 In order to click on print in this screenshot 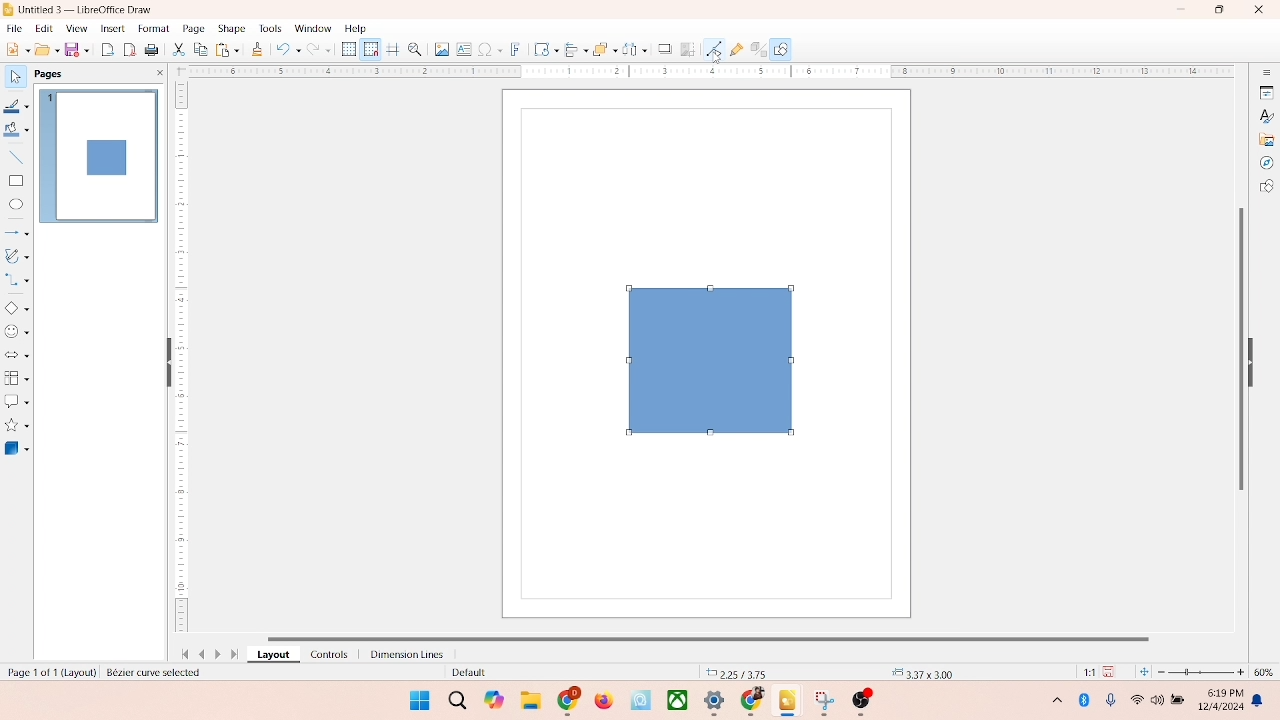, I will do `click(226, 49)`.